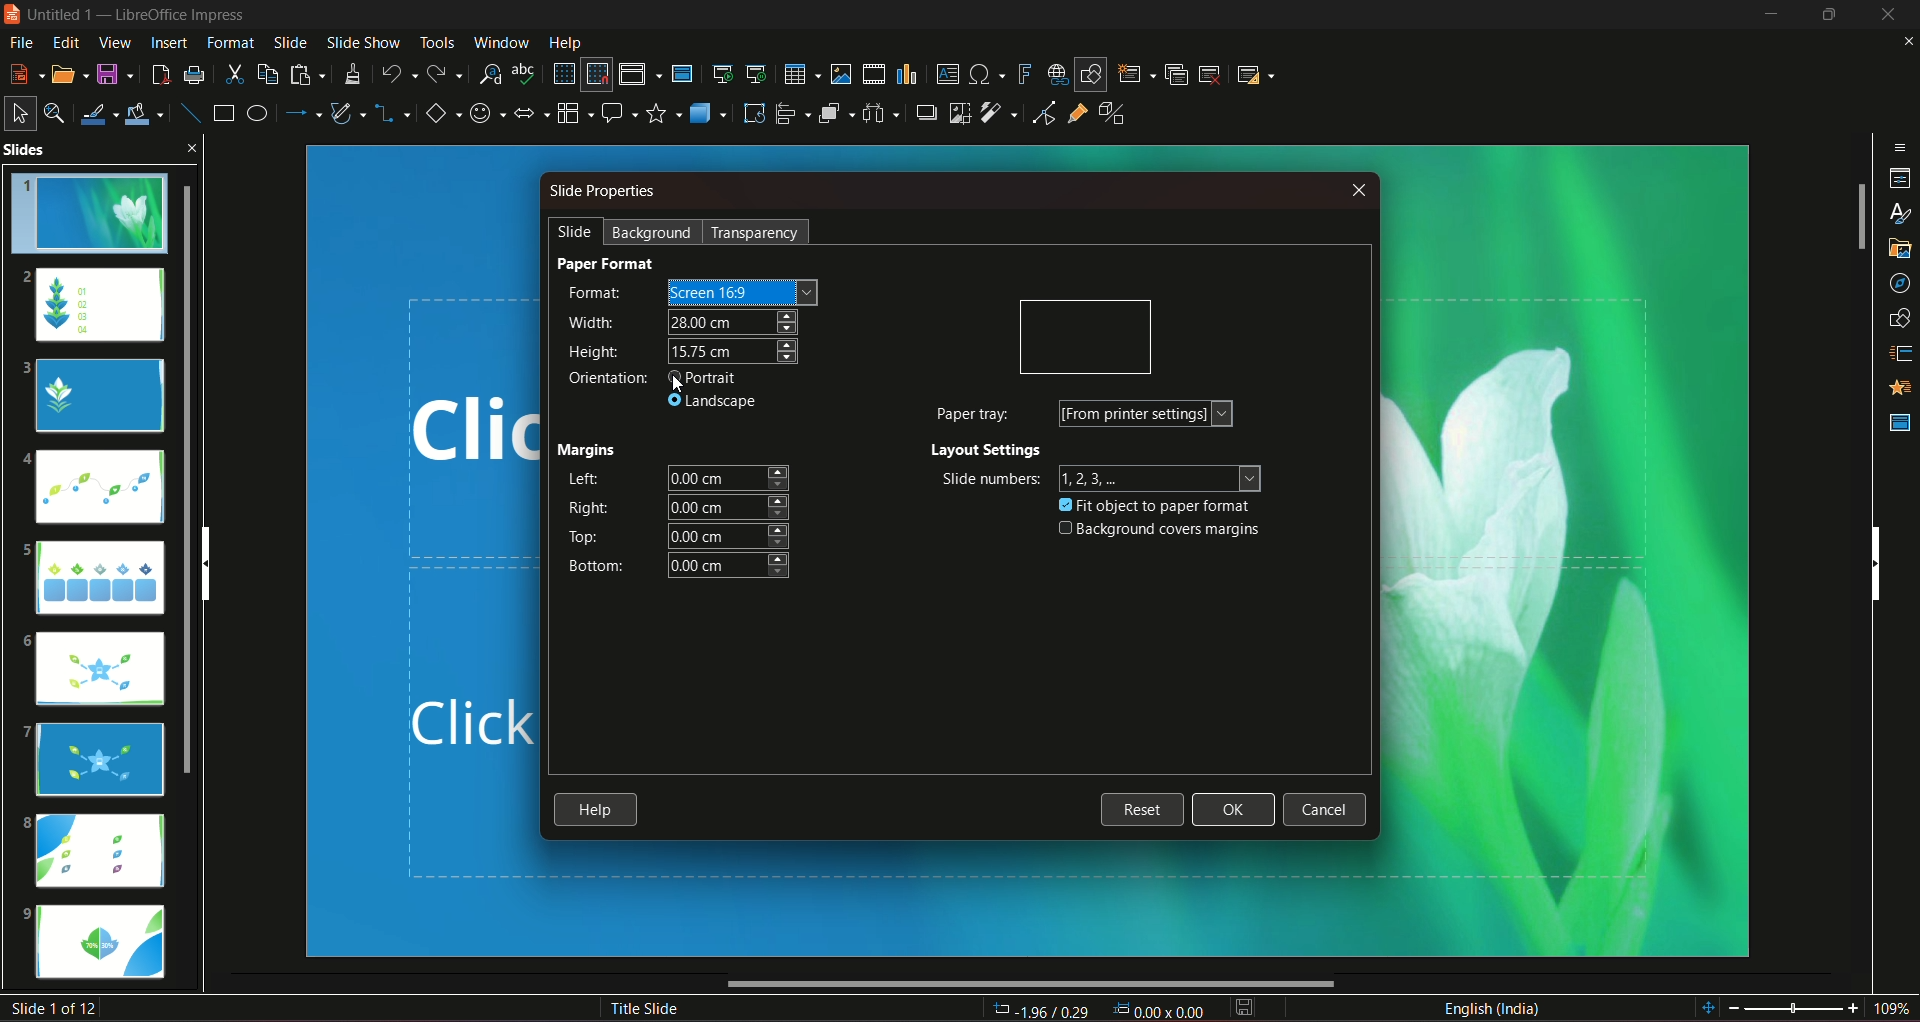  Describe the element at coordinates (1032, 985) in the screenshot. I see `horizontal scroll bar` at that location.